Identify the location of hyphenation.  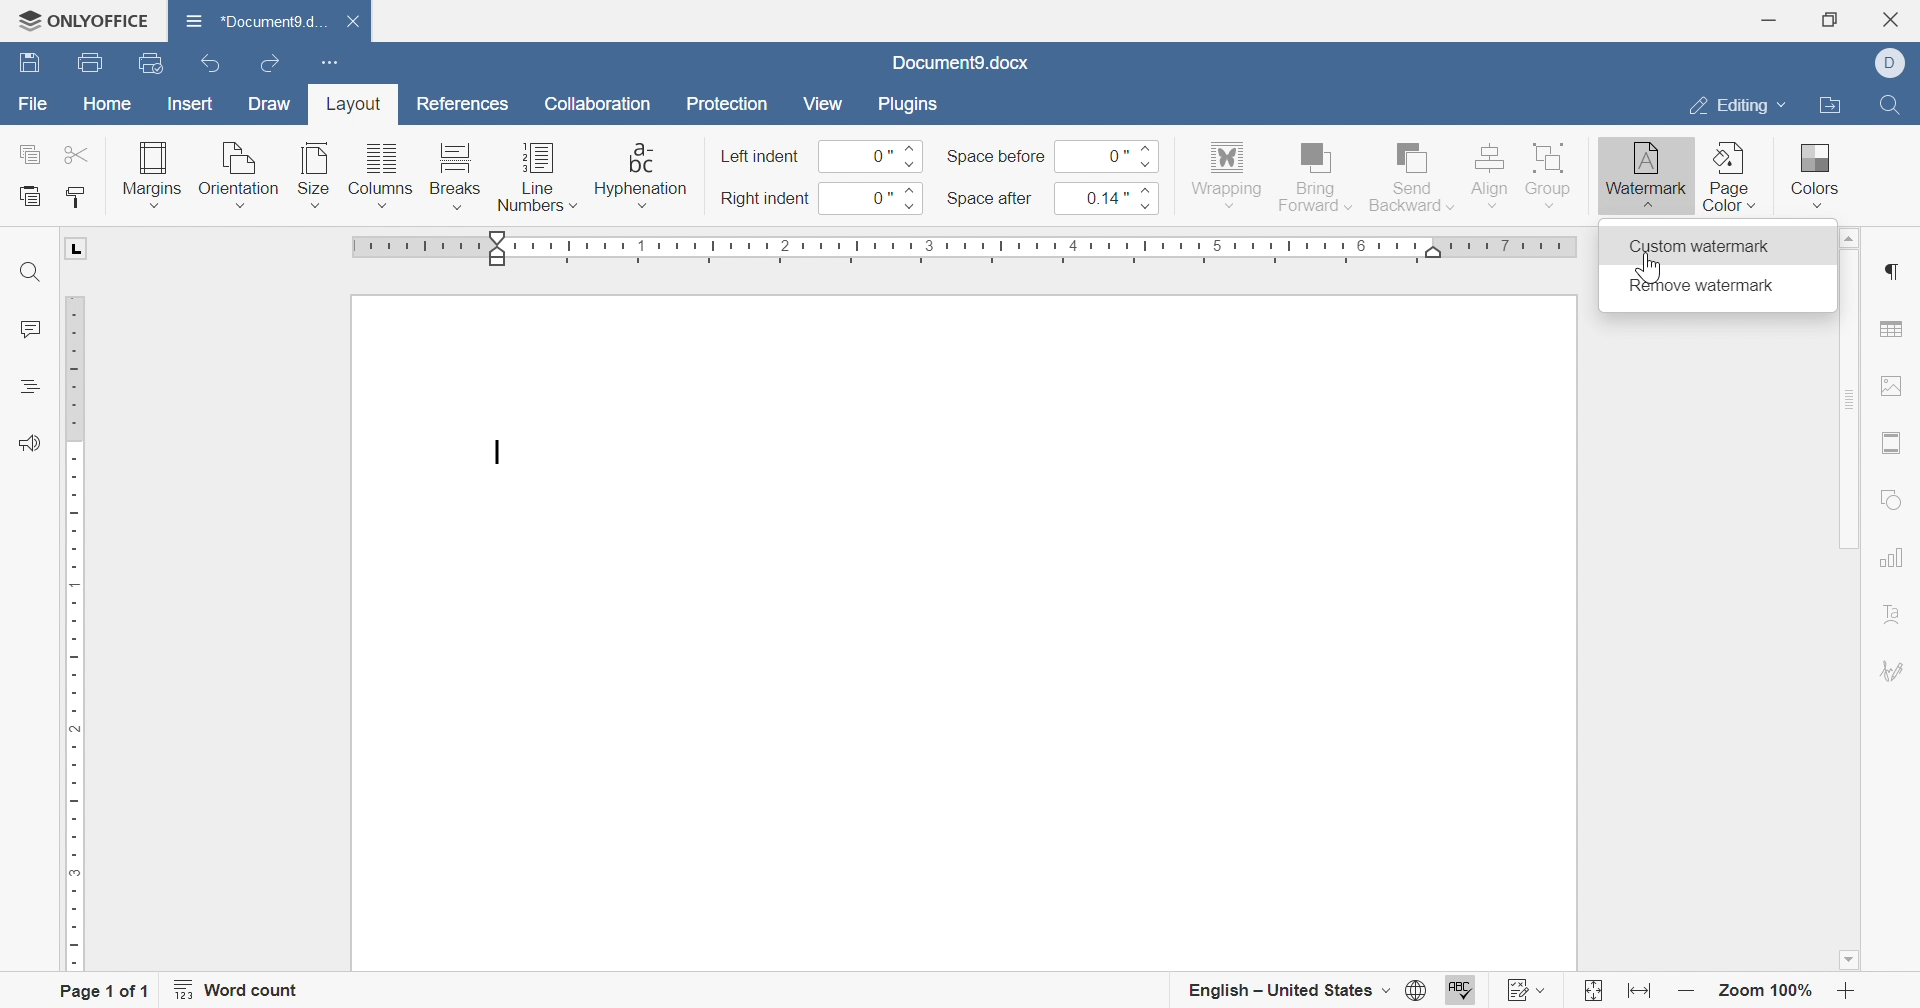
(640, 175).